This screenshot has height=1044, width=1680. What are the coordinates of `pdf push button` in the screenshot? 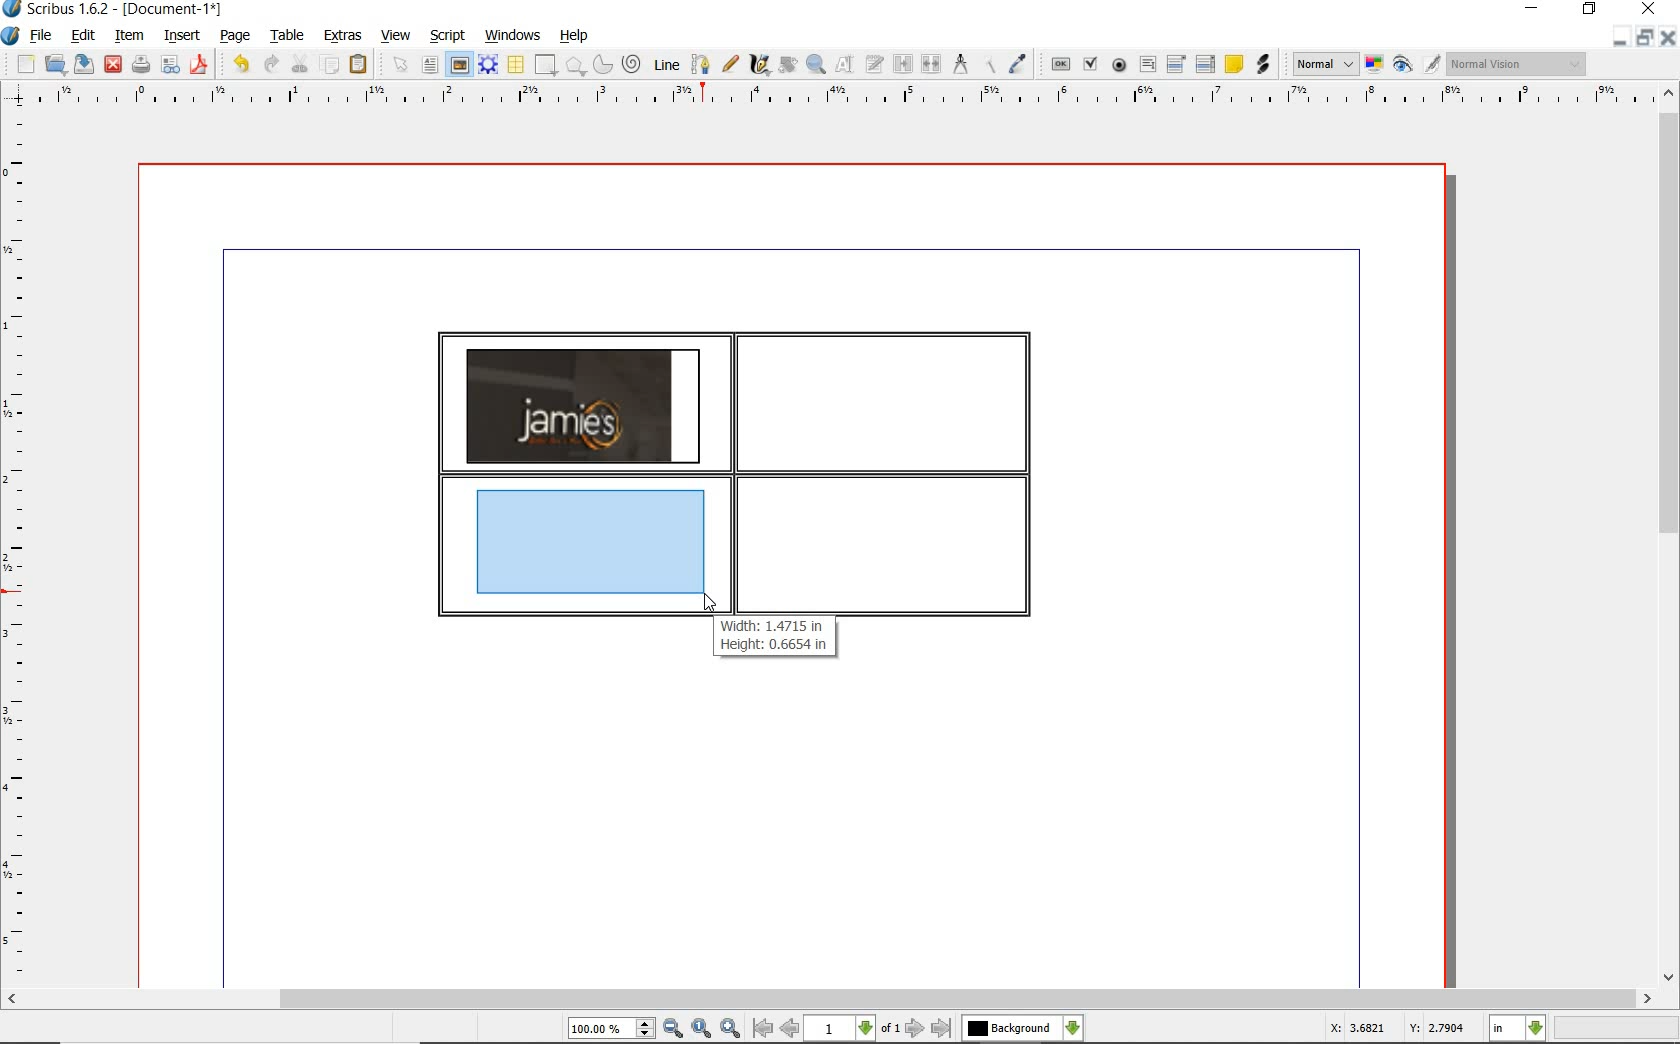 It's located at (1061, 63).